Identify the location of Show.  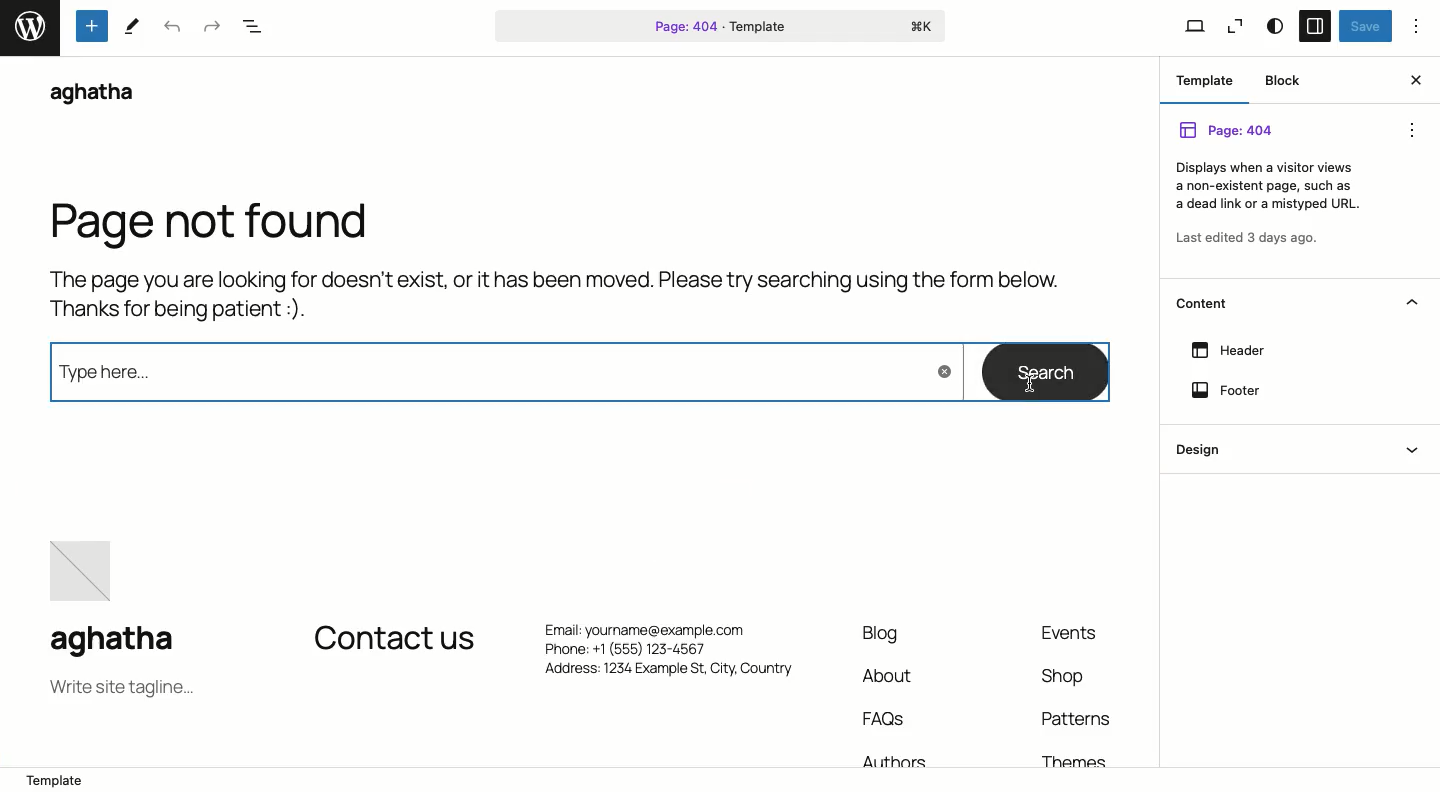
(1407, 451).